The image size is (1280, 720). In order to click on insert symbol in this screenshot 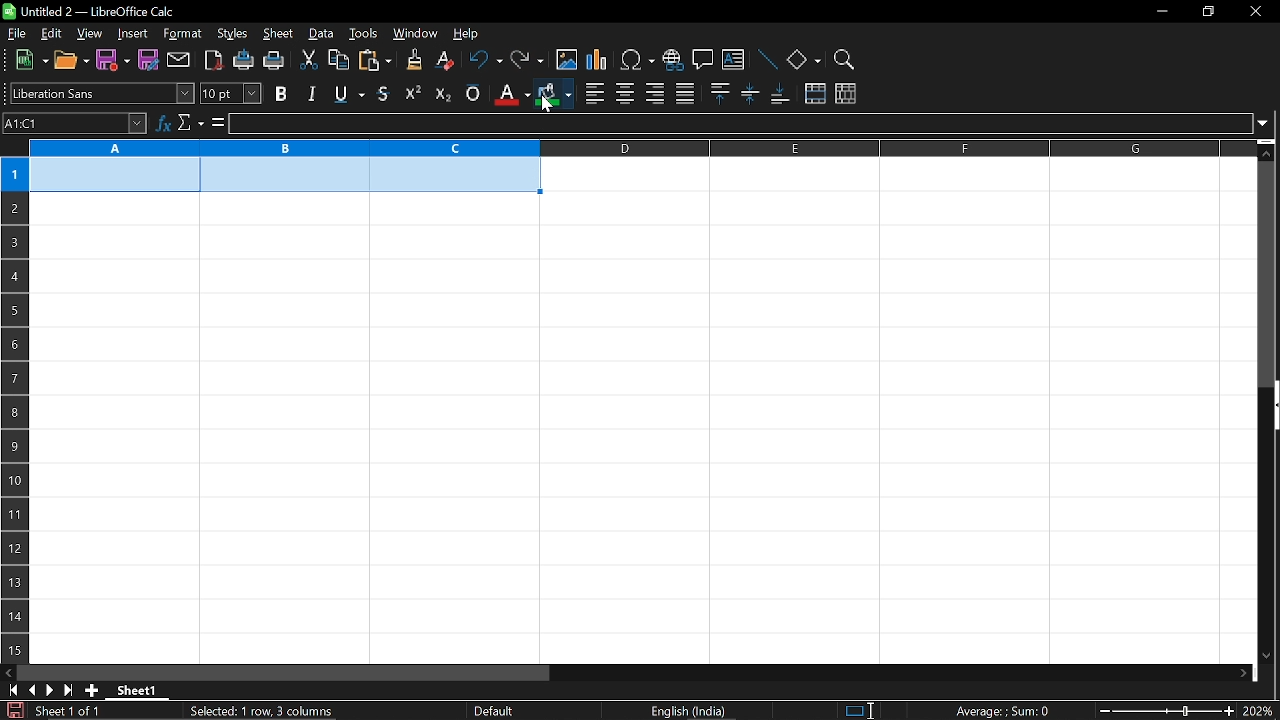, I will do `click(638, 59)`.